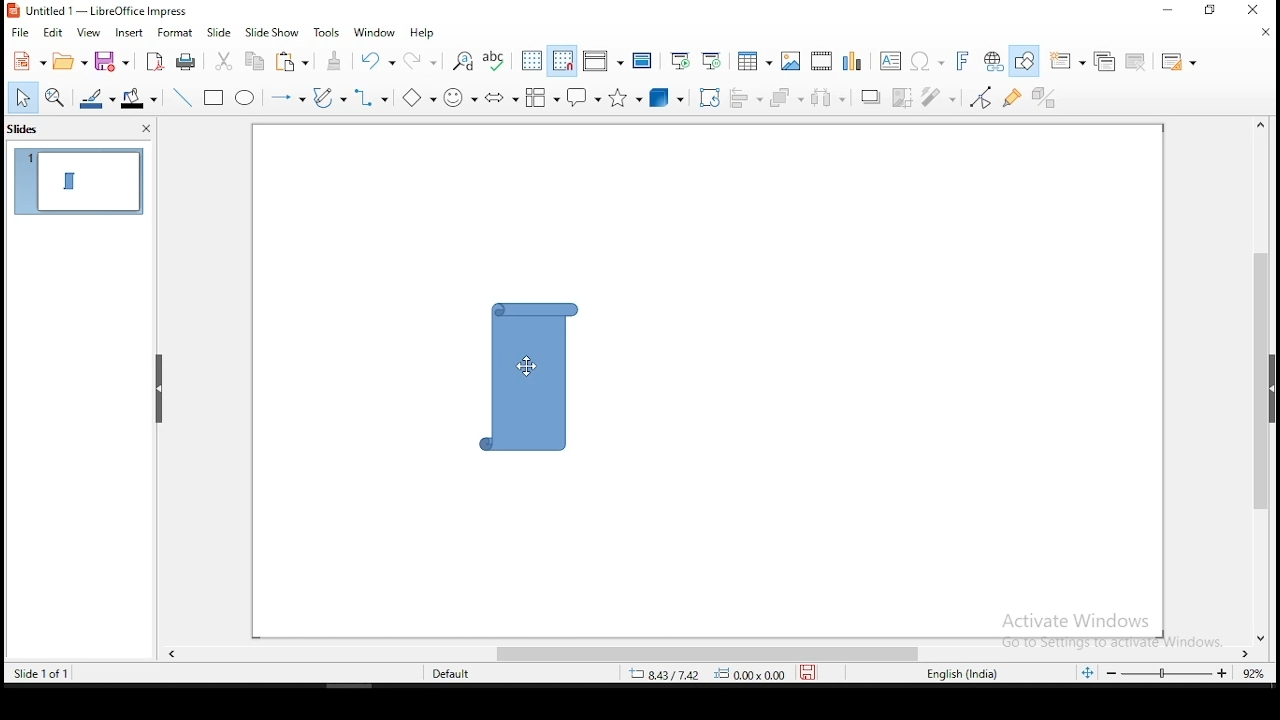  What do you see at coordinates (527, 373) in the screenshot?
I see `shape` at bounding box center [527, 373].